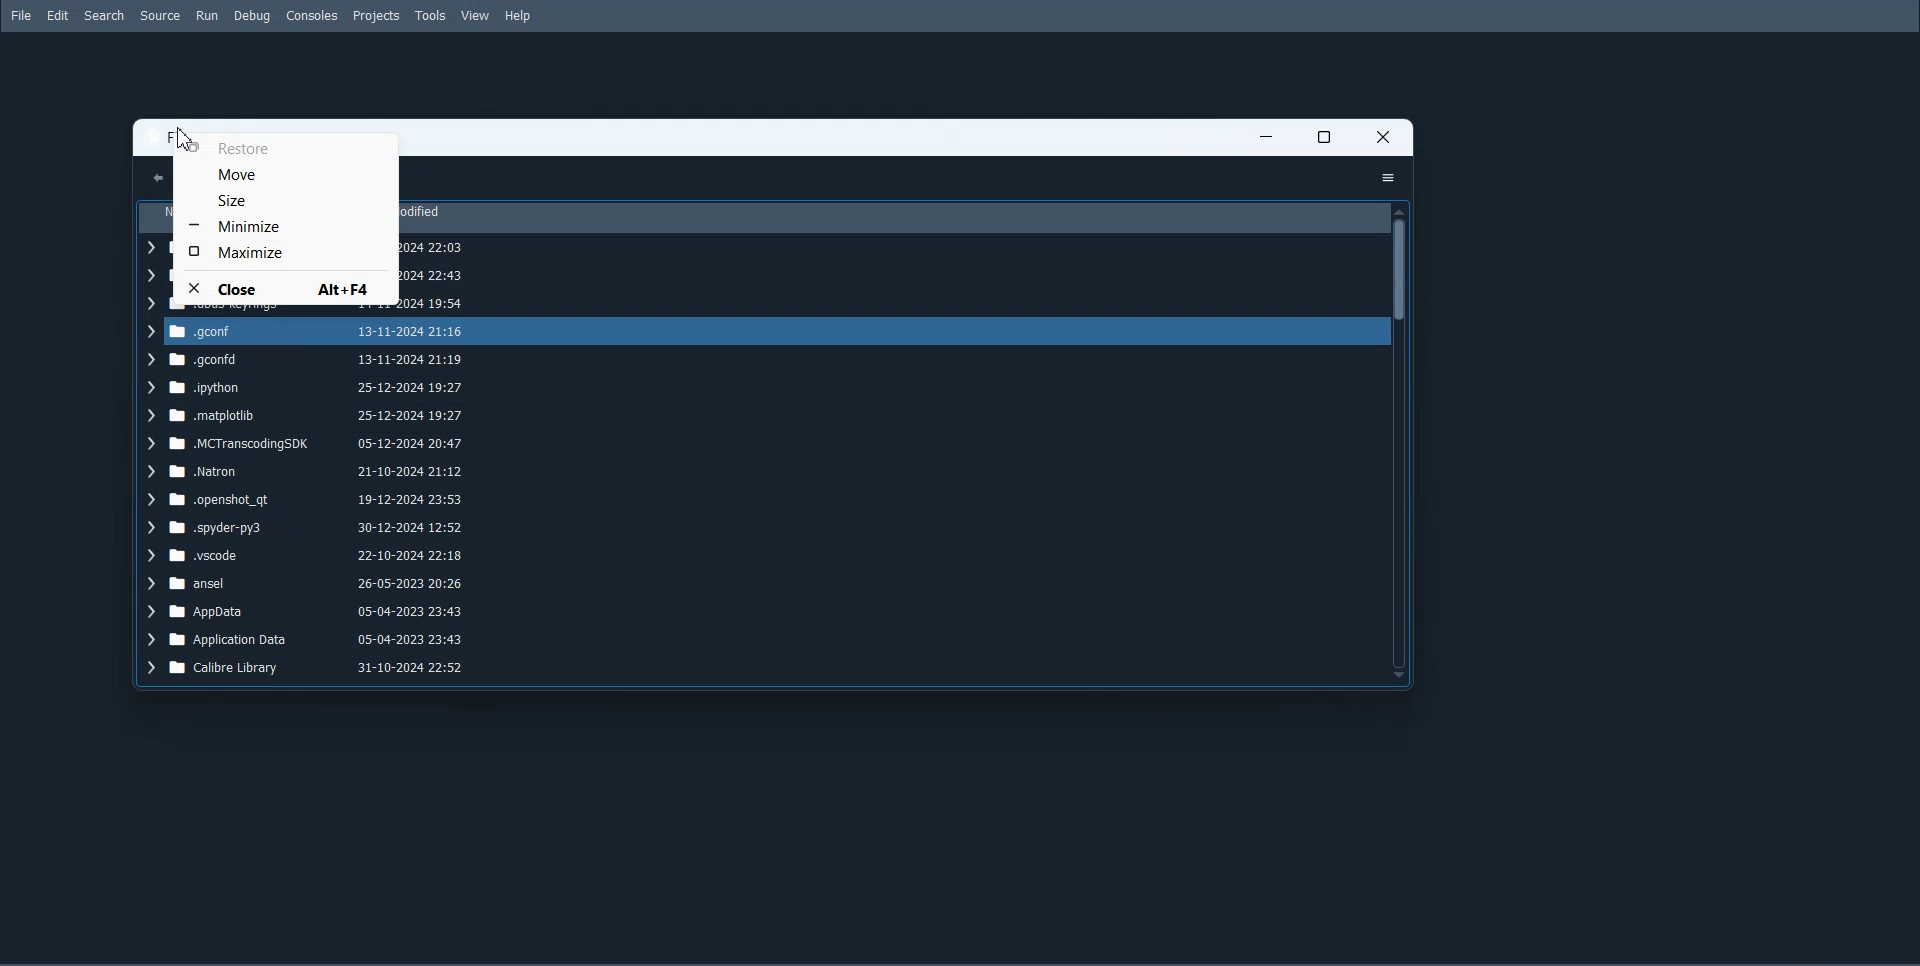 The image size is (1920, 966). Describe the element at coordinates (303, 472) in the screenshot. I see `Natron 21-10-2024 21:12` at that location.